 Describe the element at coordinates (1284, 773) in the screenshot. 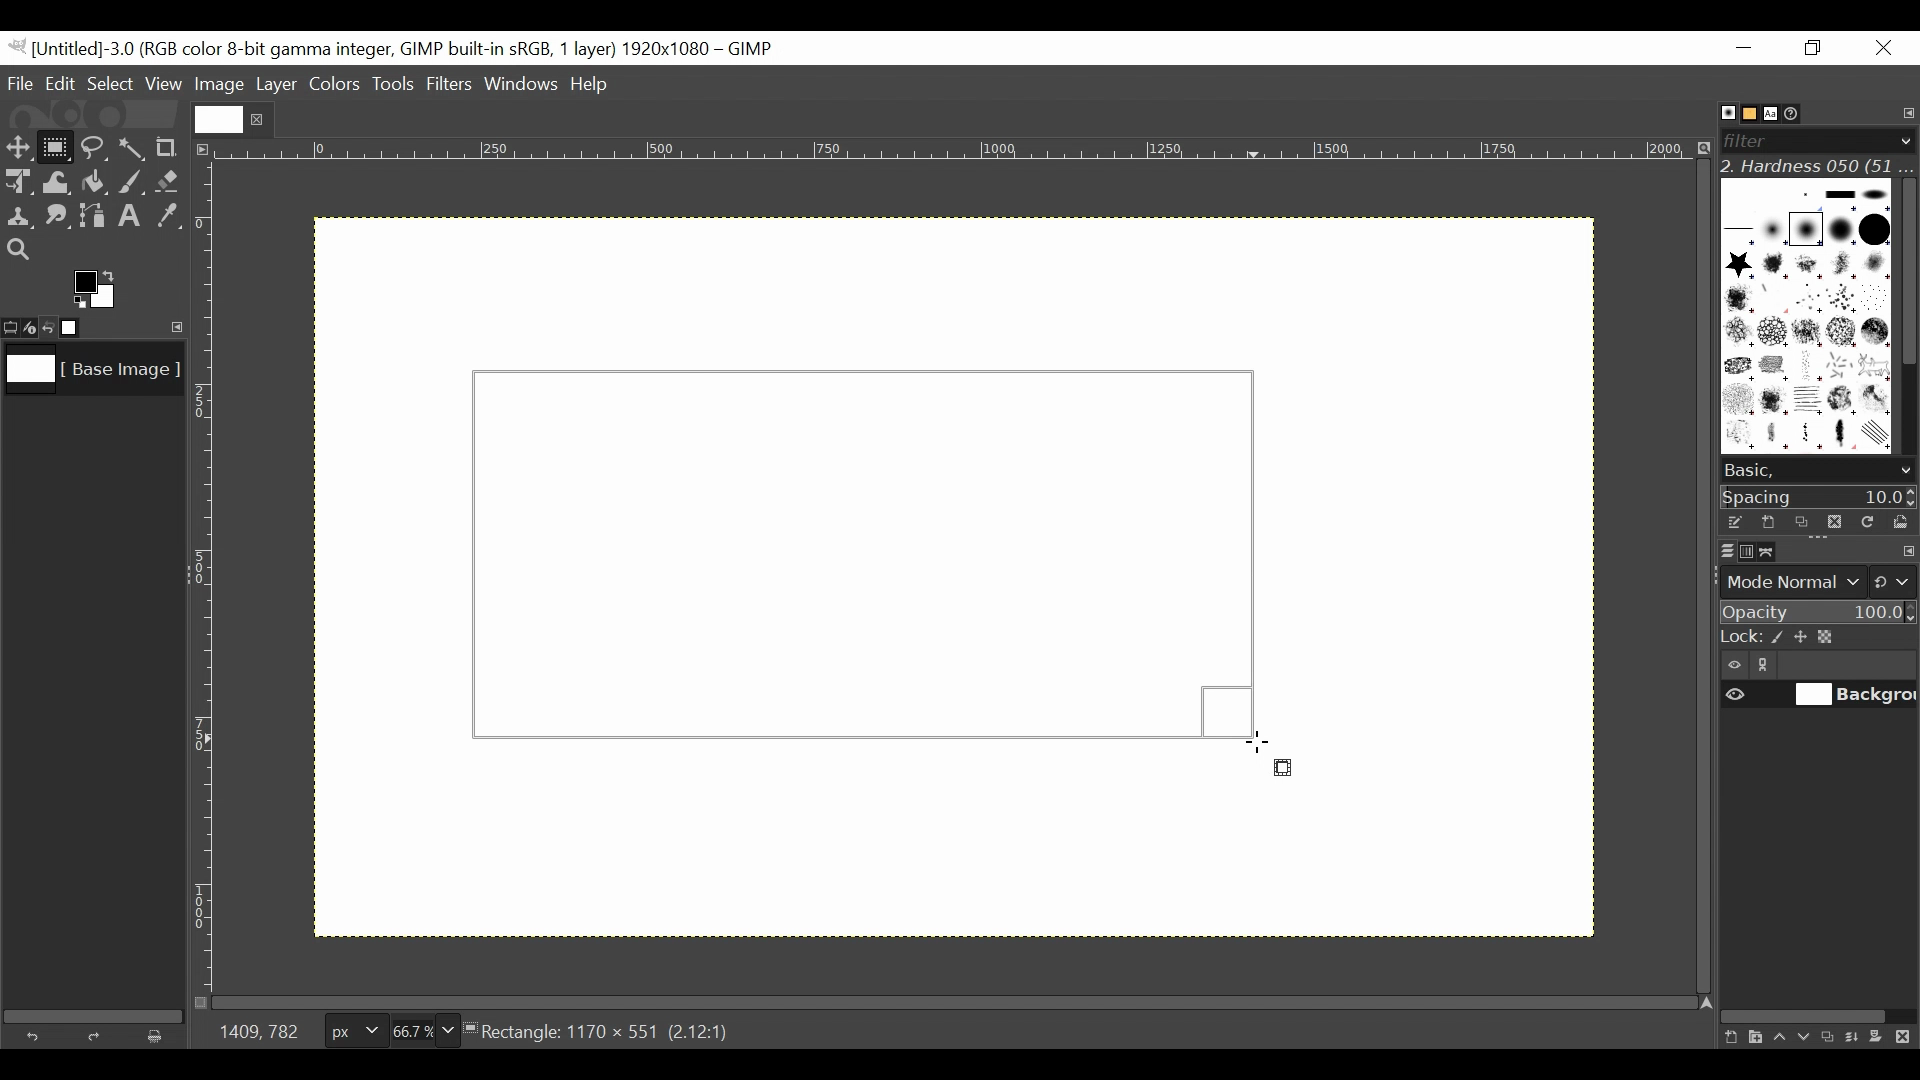

I see `rectangle select` at that location.